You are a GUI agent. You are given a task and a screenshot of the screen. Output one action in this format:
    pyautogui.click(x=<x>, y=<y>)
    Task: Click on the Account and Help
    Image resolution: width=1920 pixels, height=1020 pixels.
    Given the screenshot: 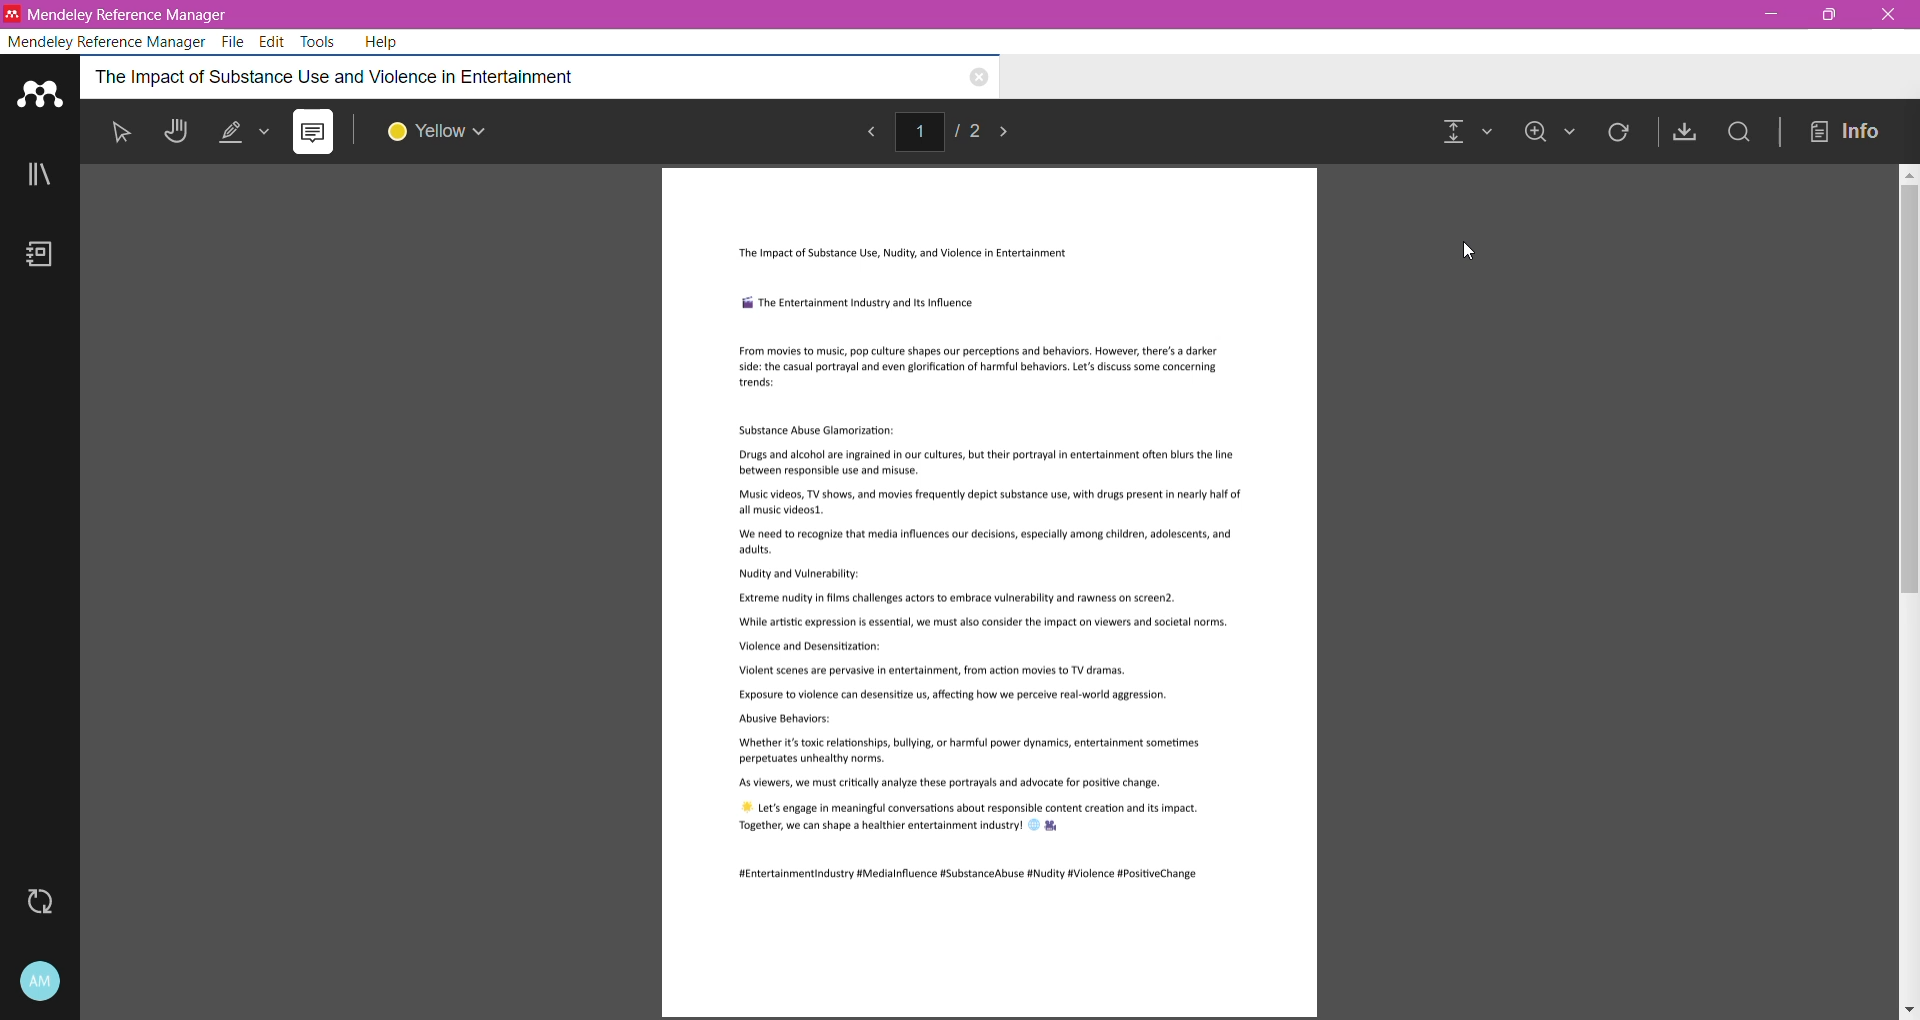 What is the action you would take?
    pyautogui.click(x=40, y=982)
    